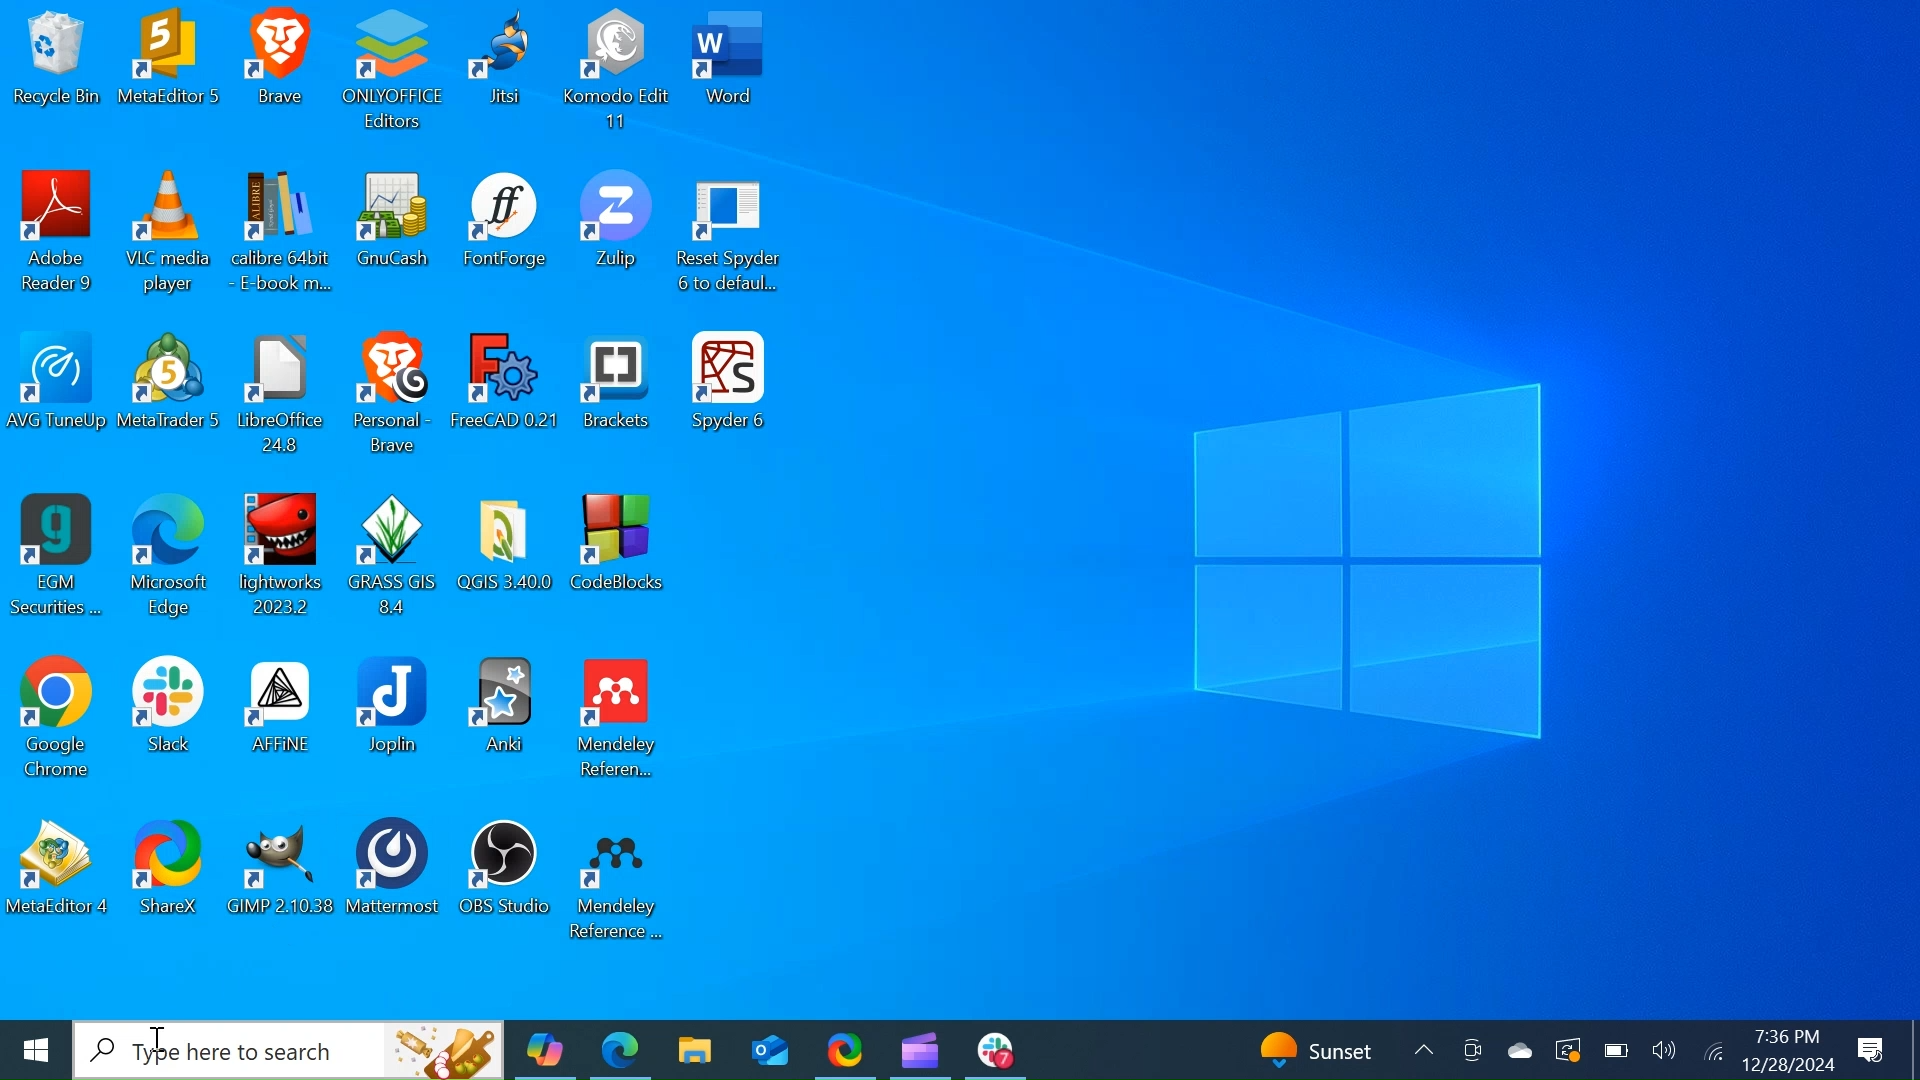 The image size is (1920, 1080). Describe the element at coordinates (1471, 1052) in the screenshot. I see `Meet now` at that location.